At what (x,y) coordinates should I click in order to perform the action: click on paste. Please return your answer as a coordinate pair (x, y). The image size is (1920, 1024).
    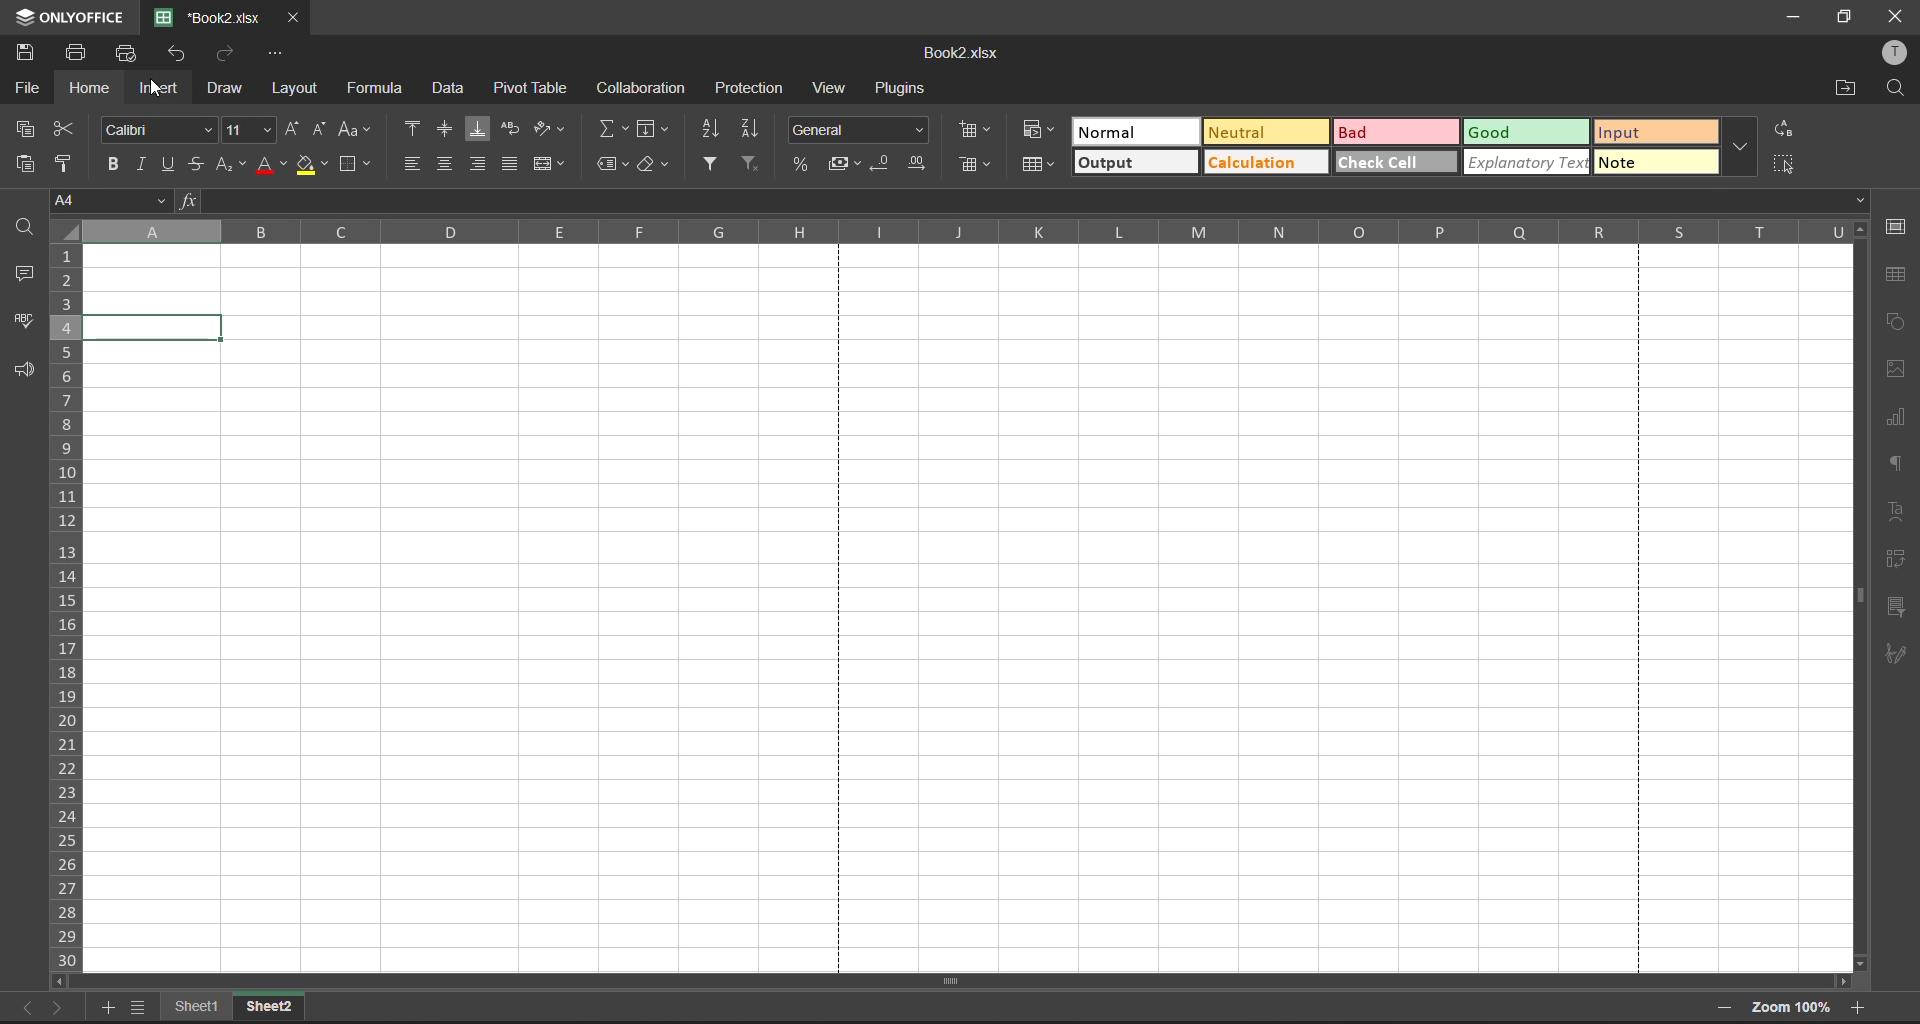
    Looking at the image, I should click on (25, 164).